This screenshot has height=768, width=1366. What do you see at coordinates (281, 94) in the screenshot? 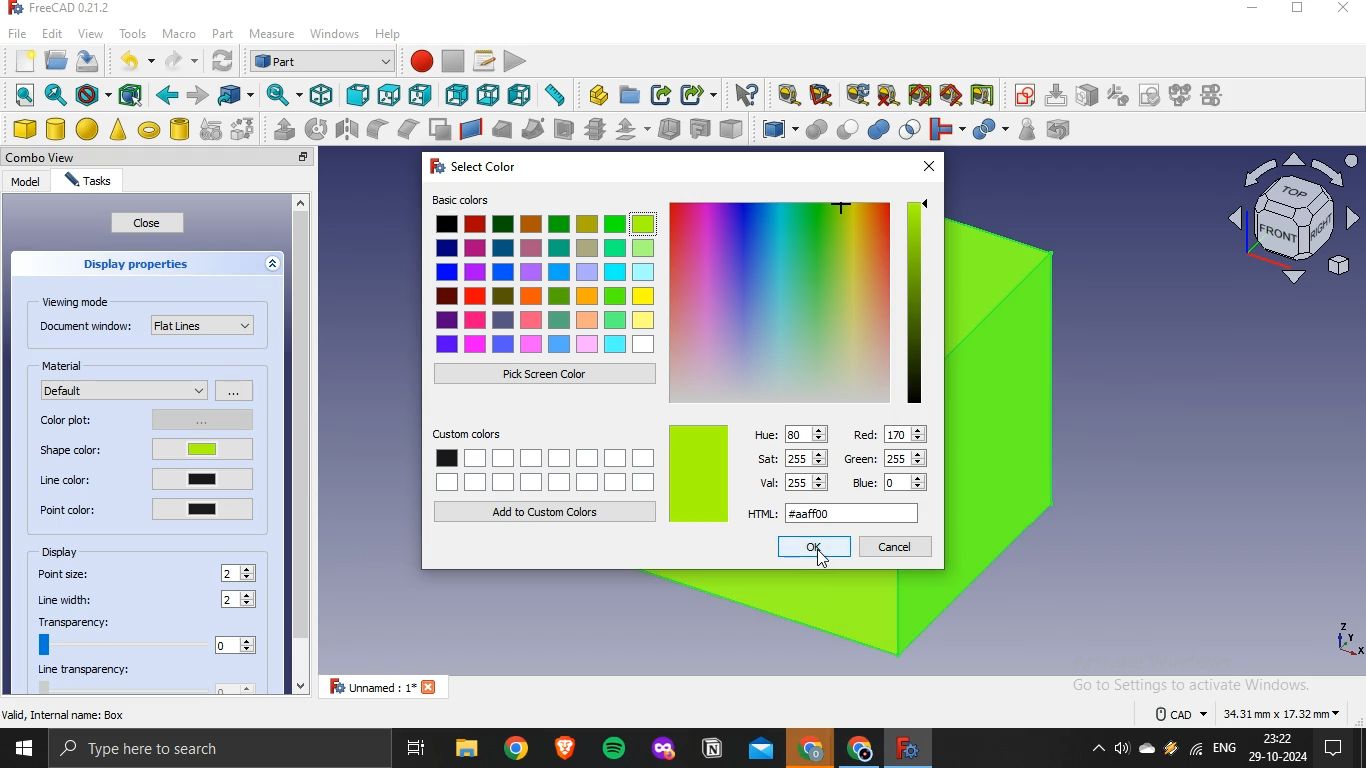
I see `sync view` at bounding box center [281, 94].